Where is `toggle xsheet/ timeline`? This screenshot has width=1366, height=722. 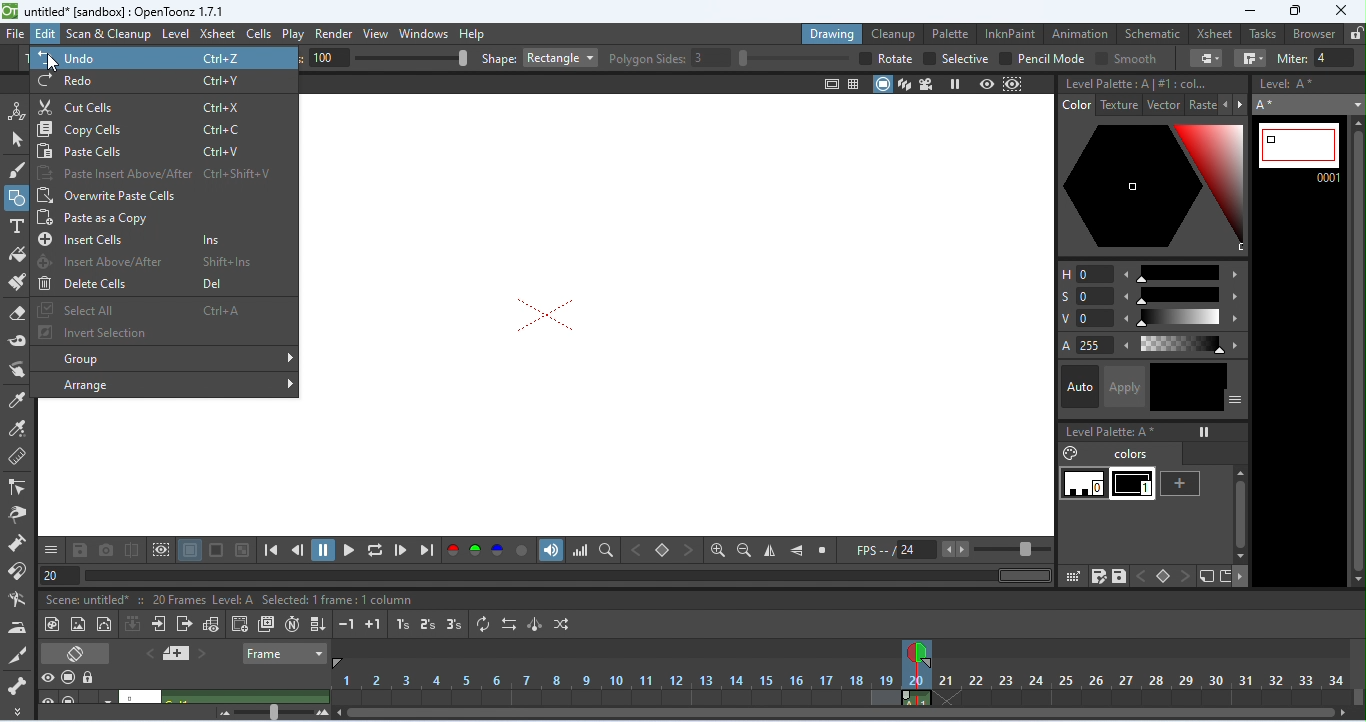
toggle xsheet/ timeline is located at coordinates (74, 655).